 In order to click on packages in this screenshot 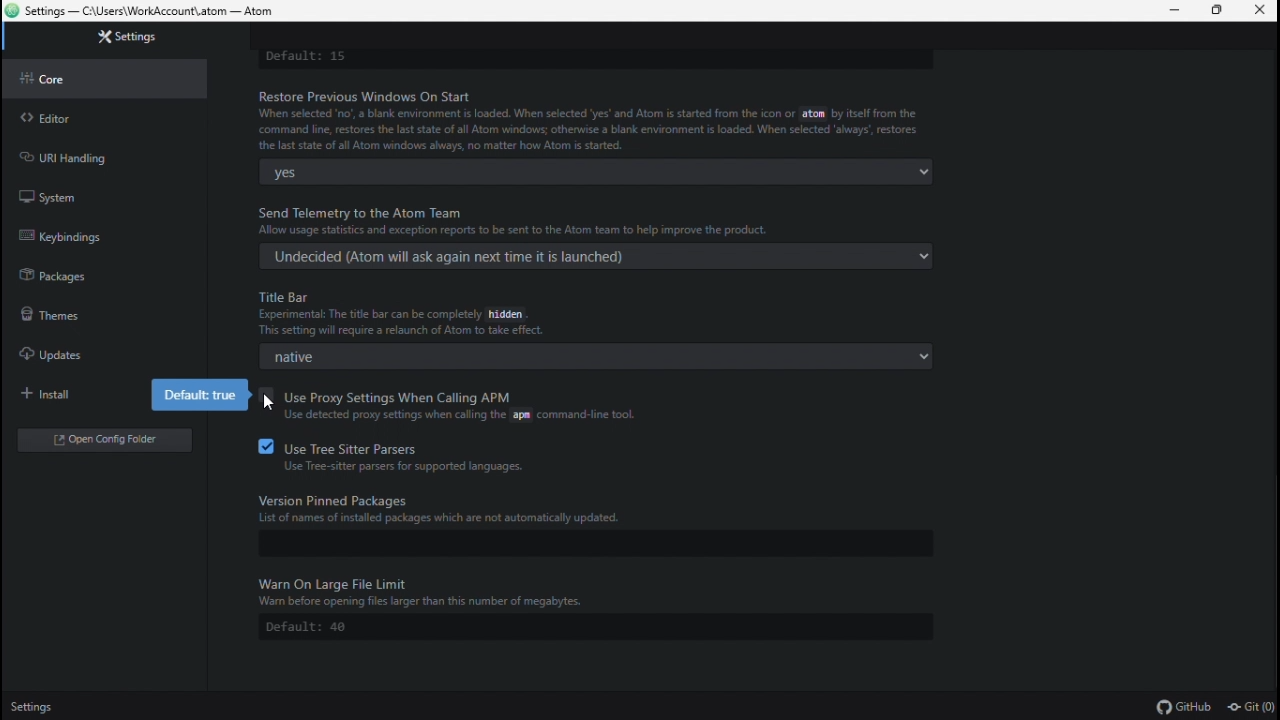, I will do `click(86, 274)`.